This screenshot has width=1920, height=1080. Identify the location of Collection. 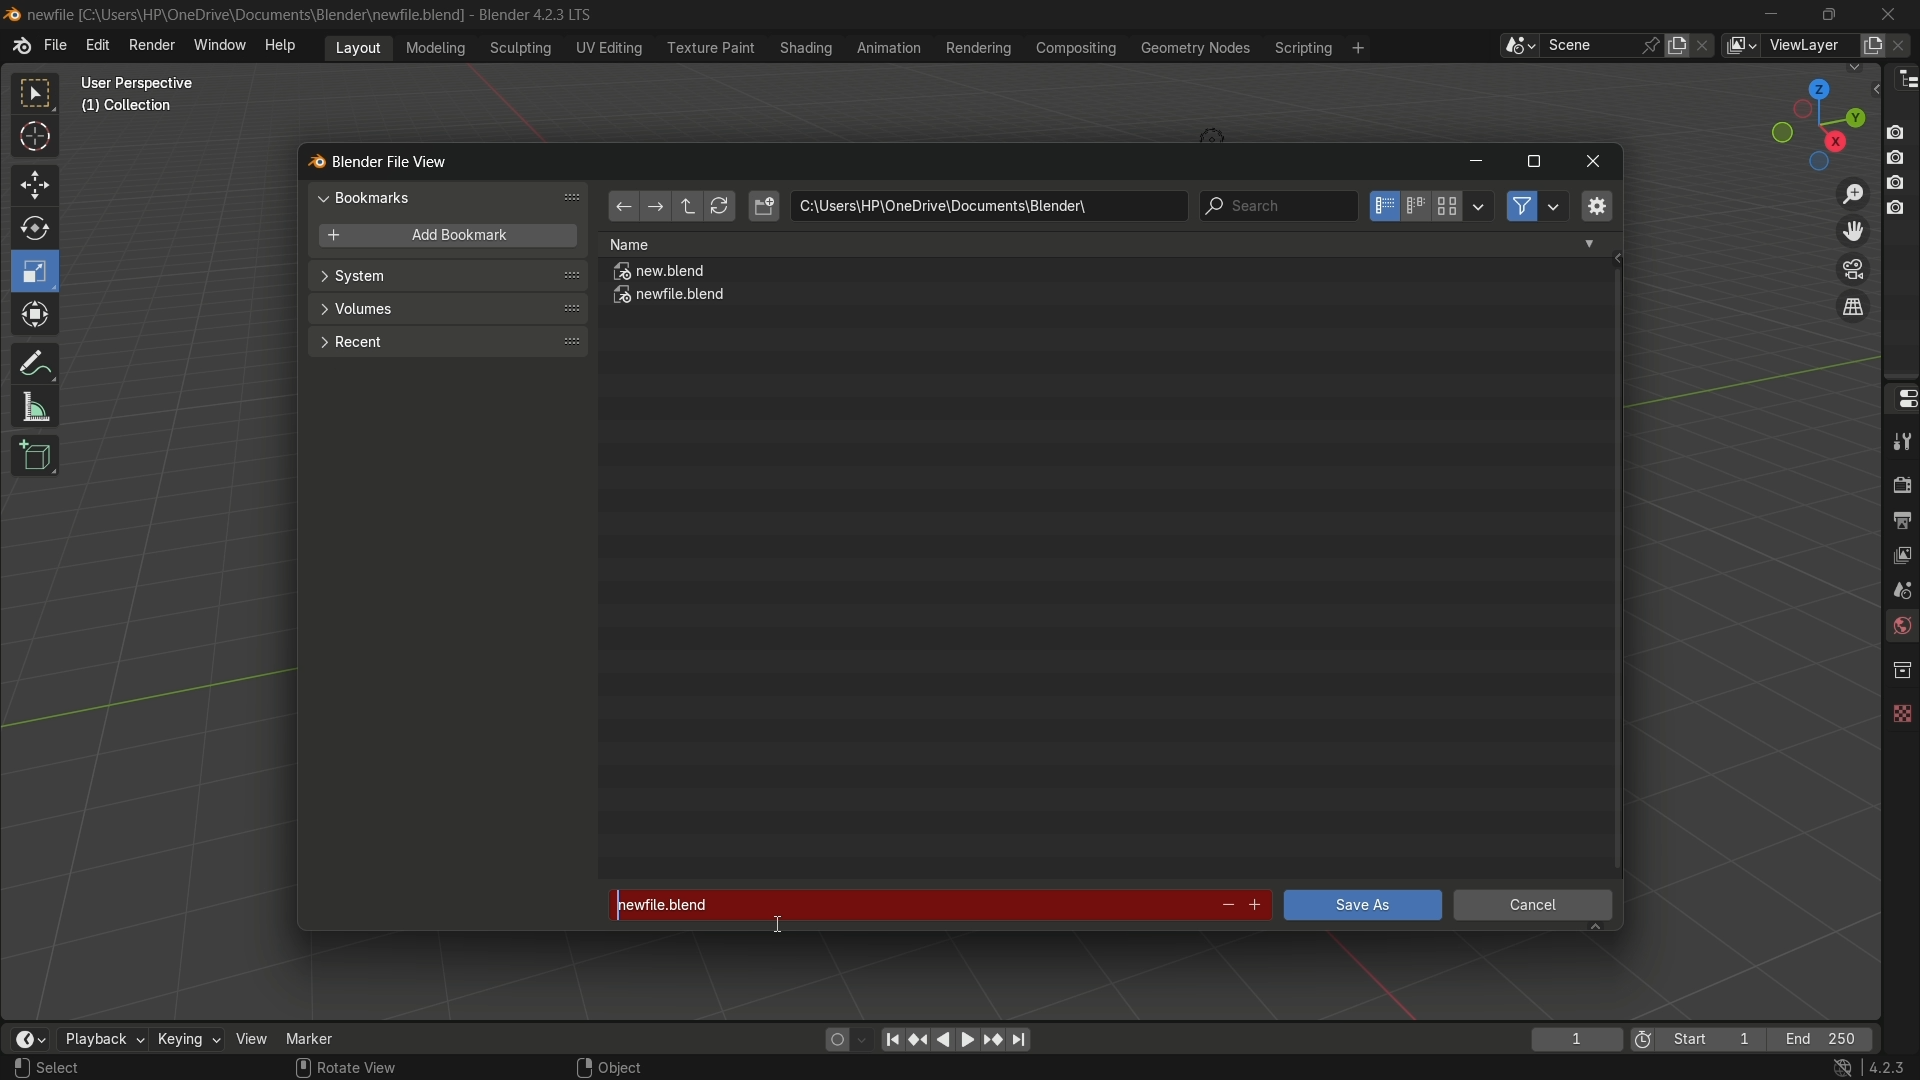
(130, 110).